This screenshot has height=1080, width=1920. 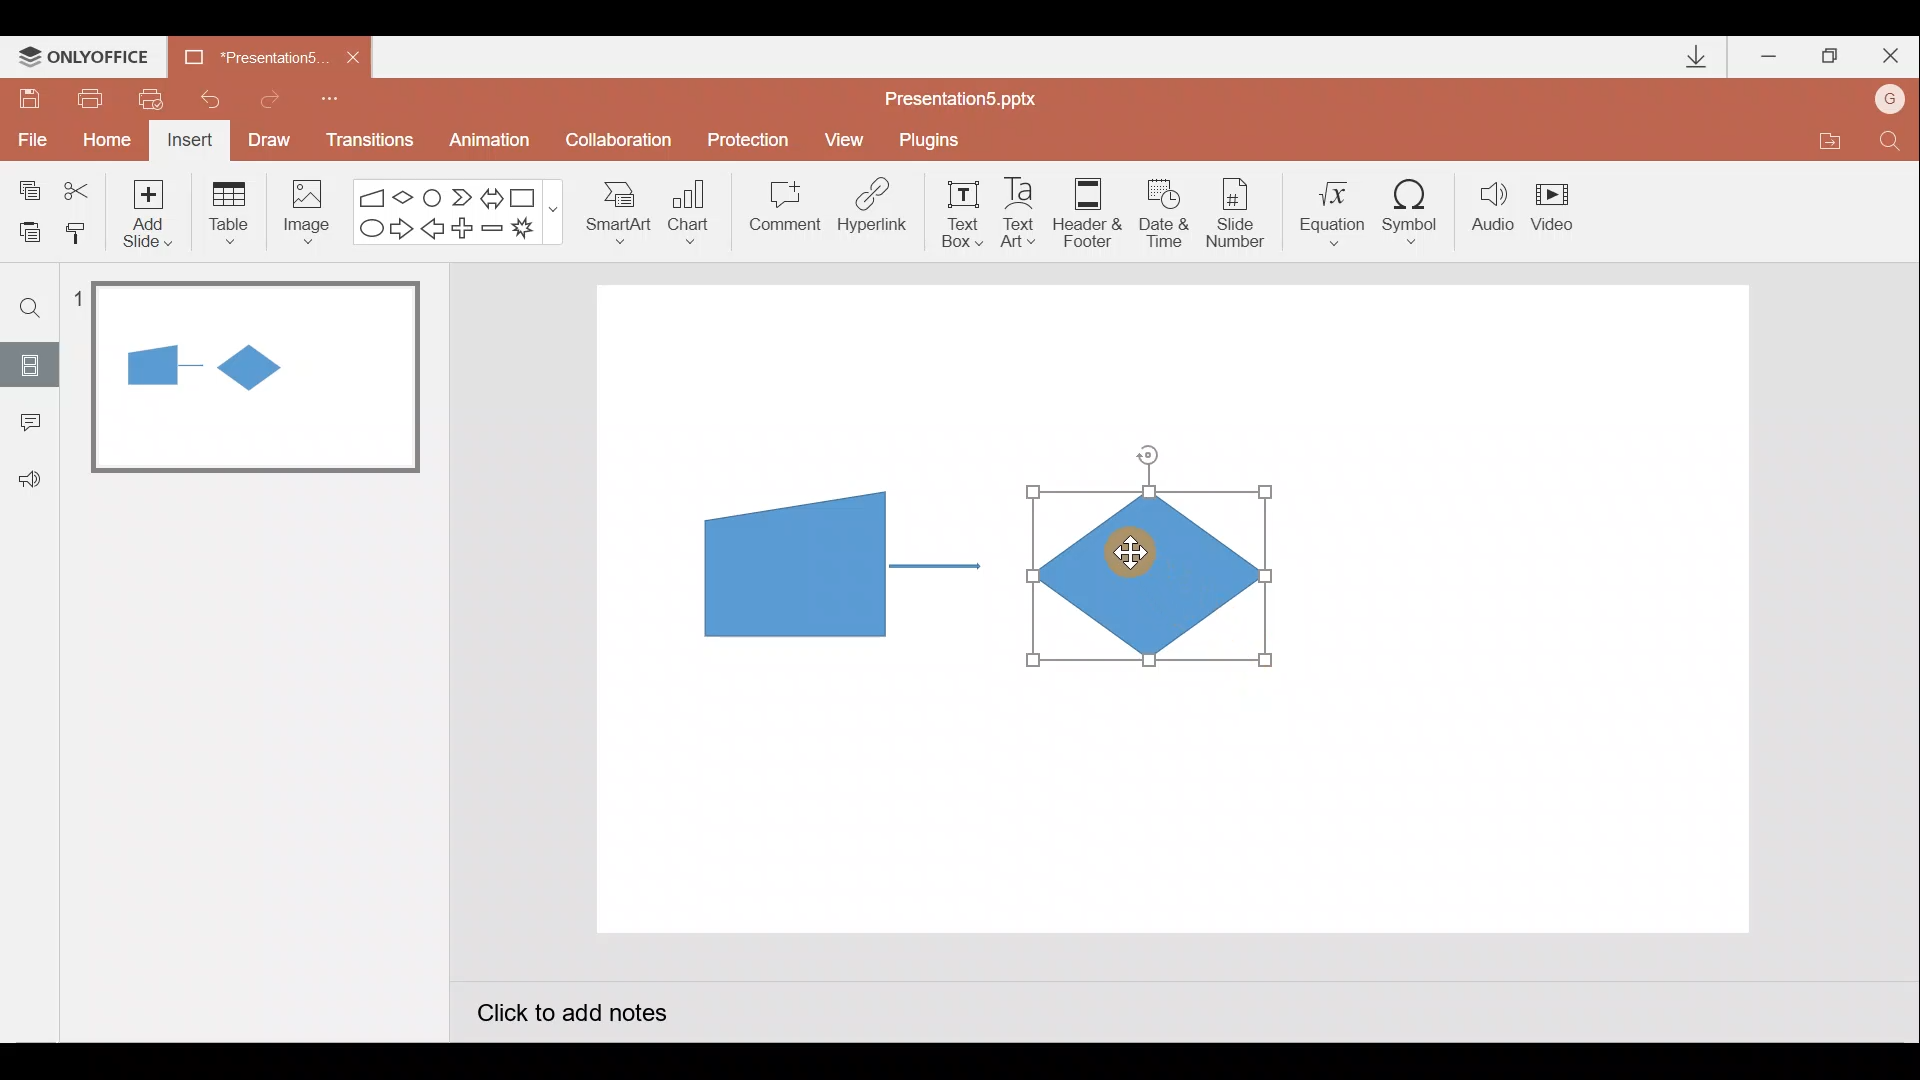 What do you see at coordinates (187, 143) in the screenshot?
I see `Insert` at bounding box center [187, 143].